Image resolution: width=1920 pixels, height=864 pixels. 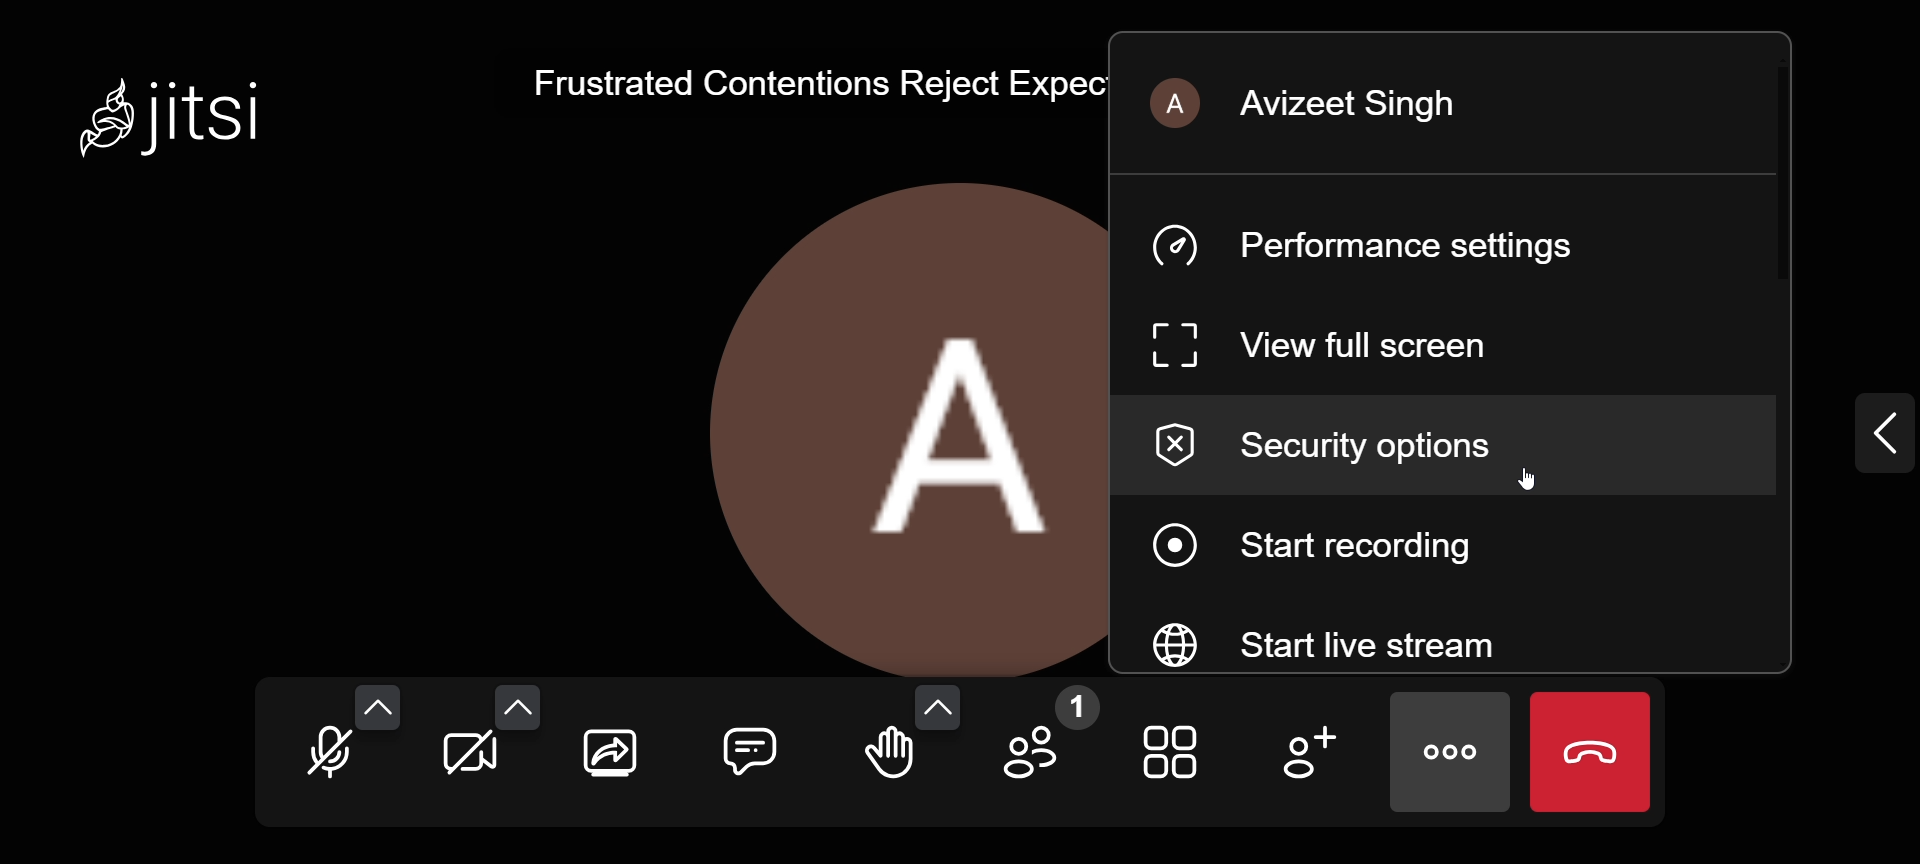 I want to click on start your camera, so click(x=468, y=758).